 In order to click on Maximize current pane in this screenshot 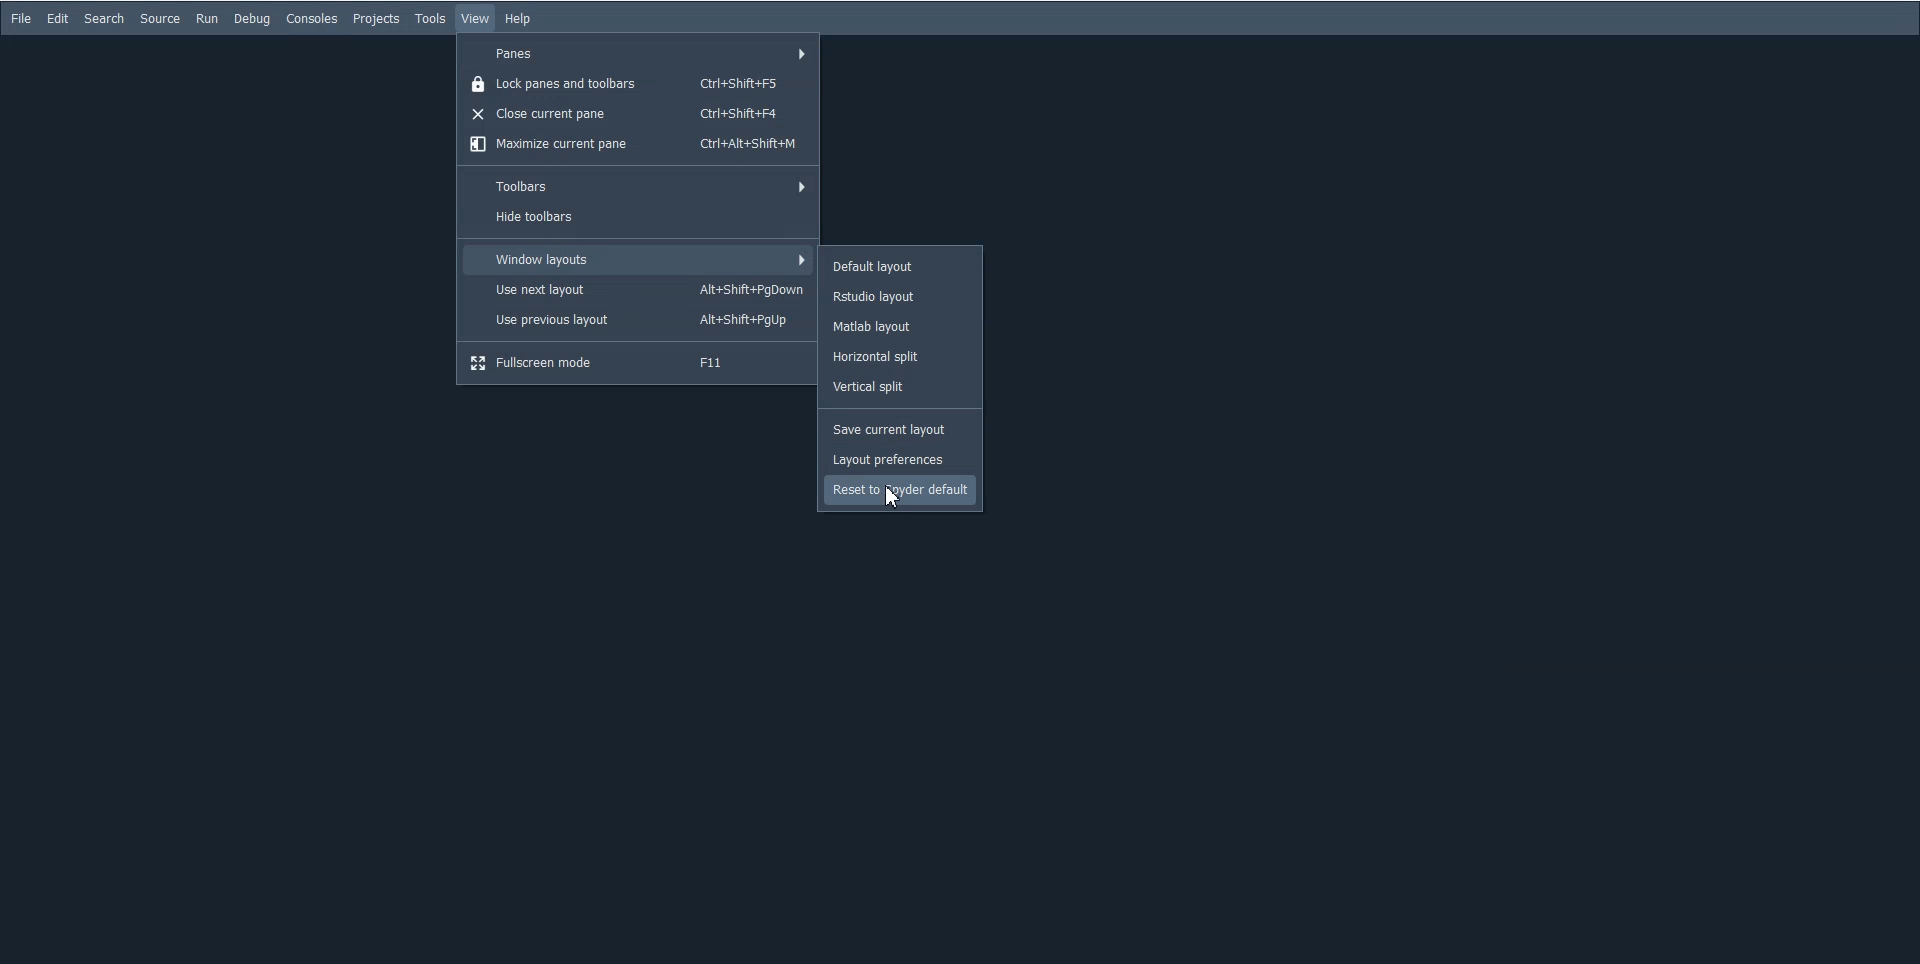, I will do `click(638, 145)`.